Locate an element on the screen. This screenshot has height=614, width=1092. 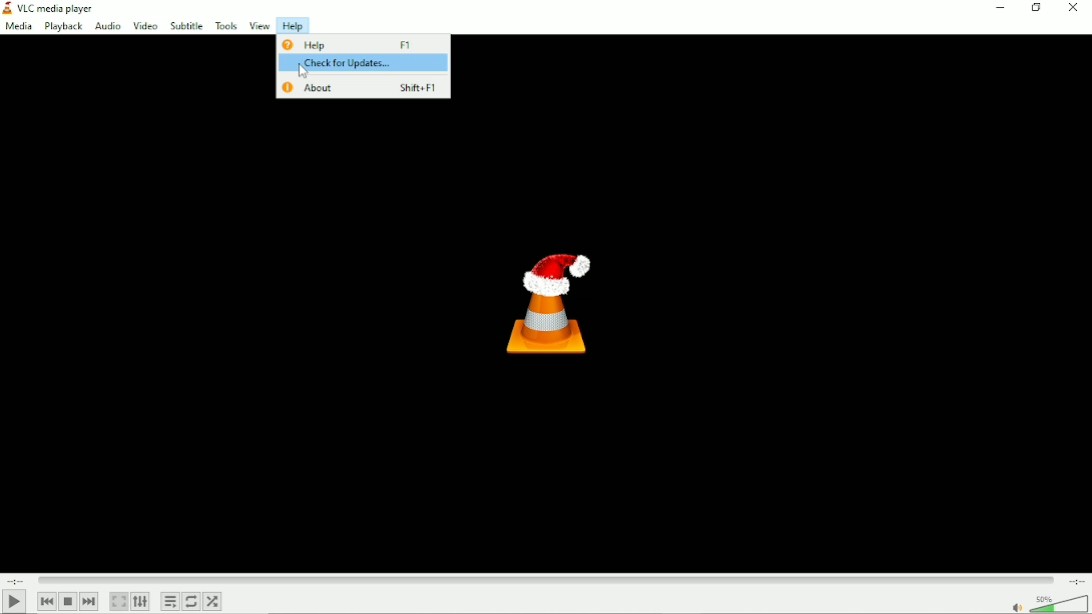
Next is located at coordinates (89, 602).